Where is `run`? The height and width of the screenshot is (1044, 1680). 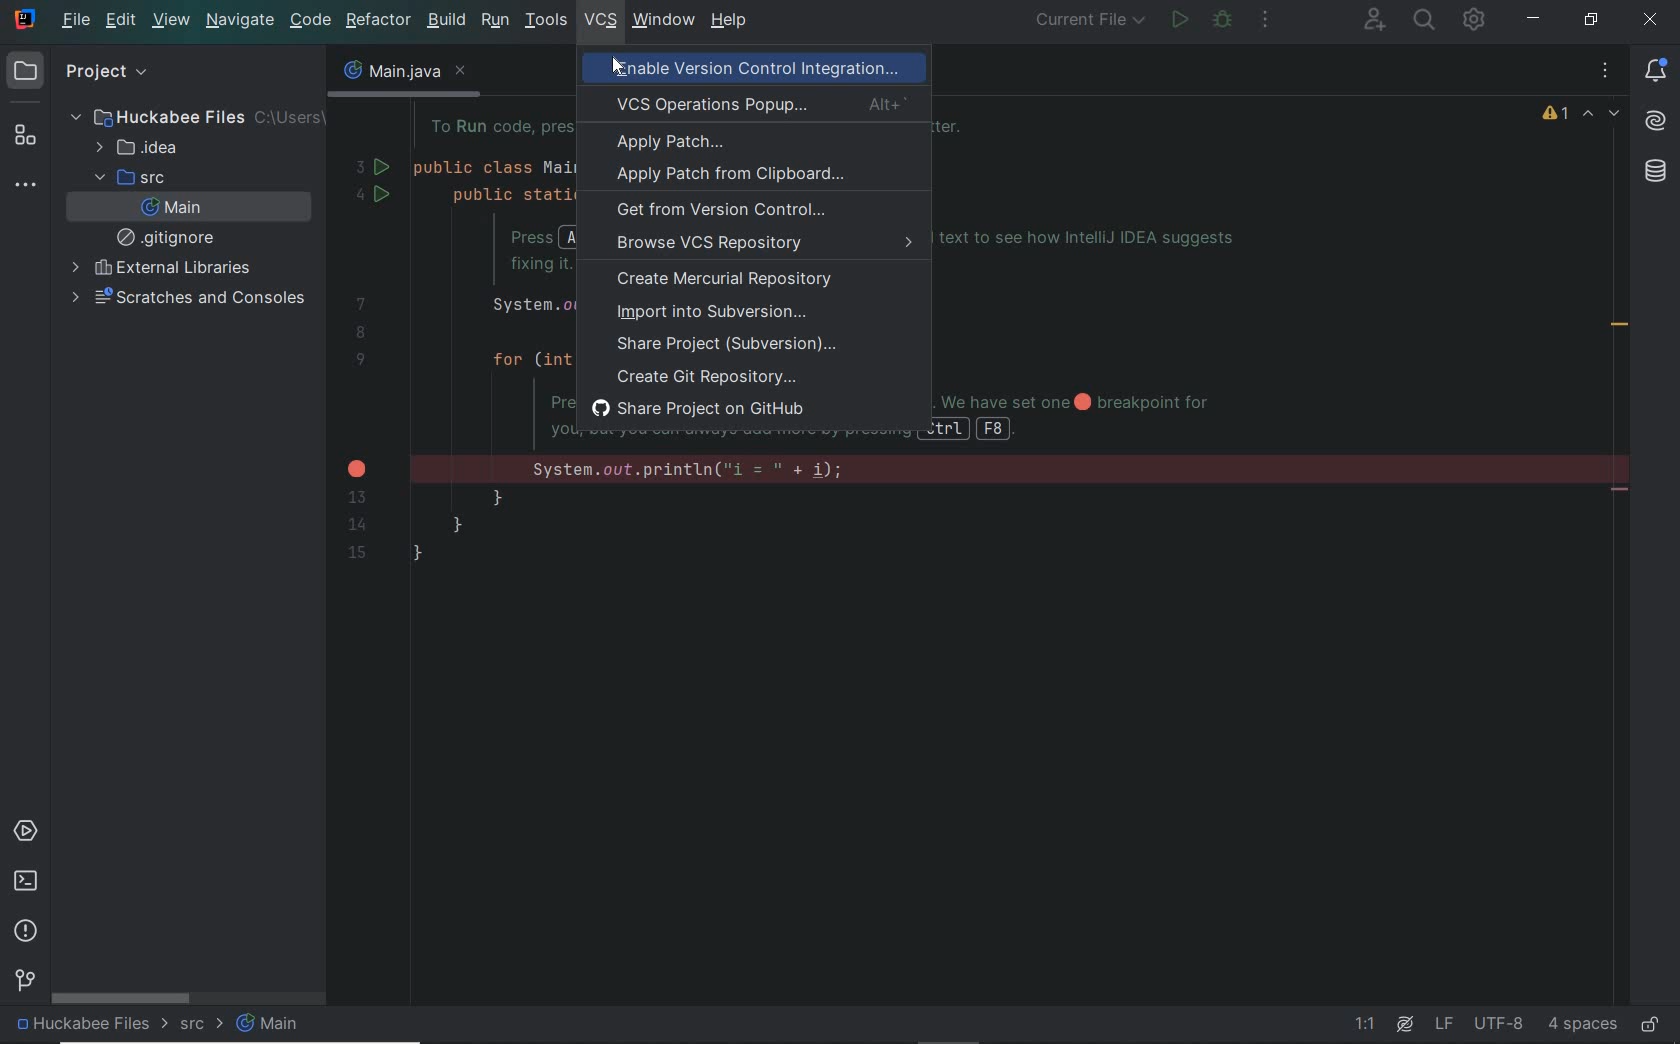
run is located at coordinates (1180, 21).